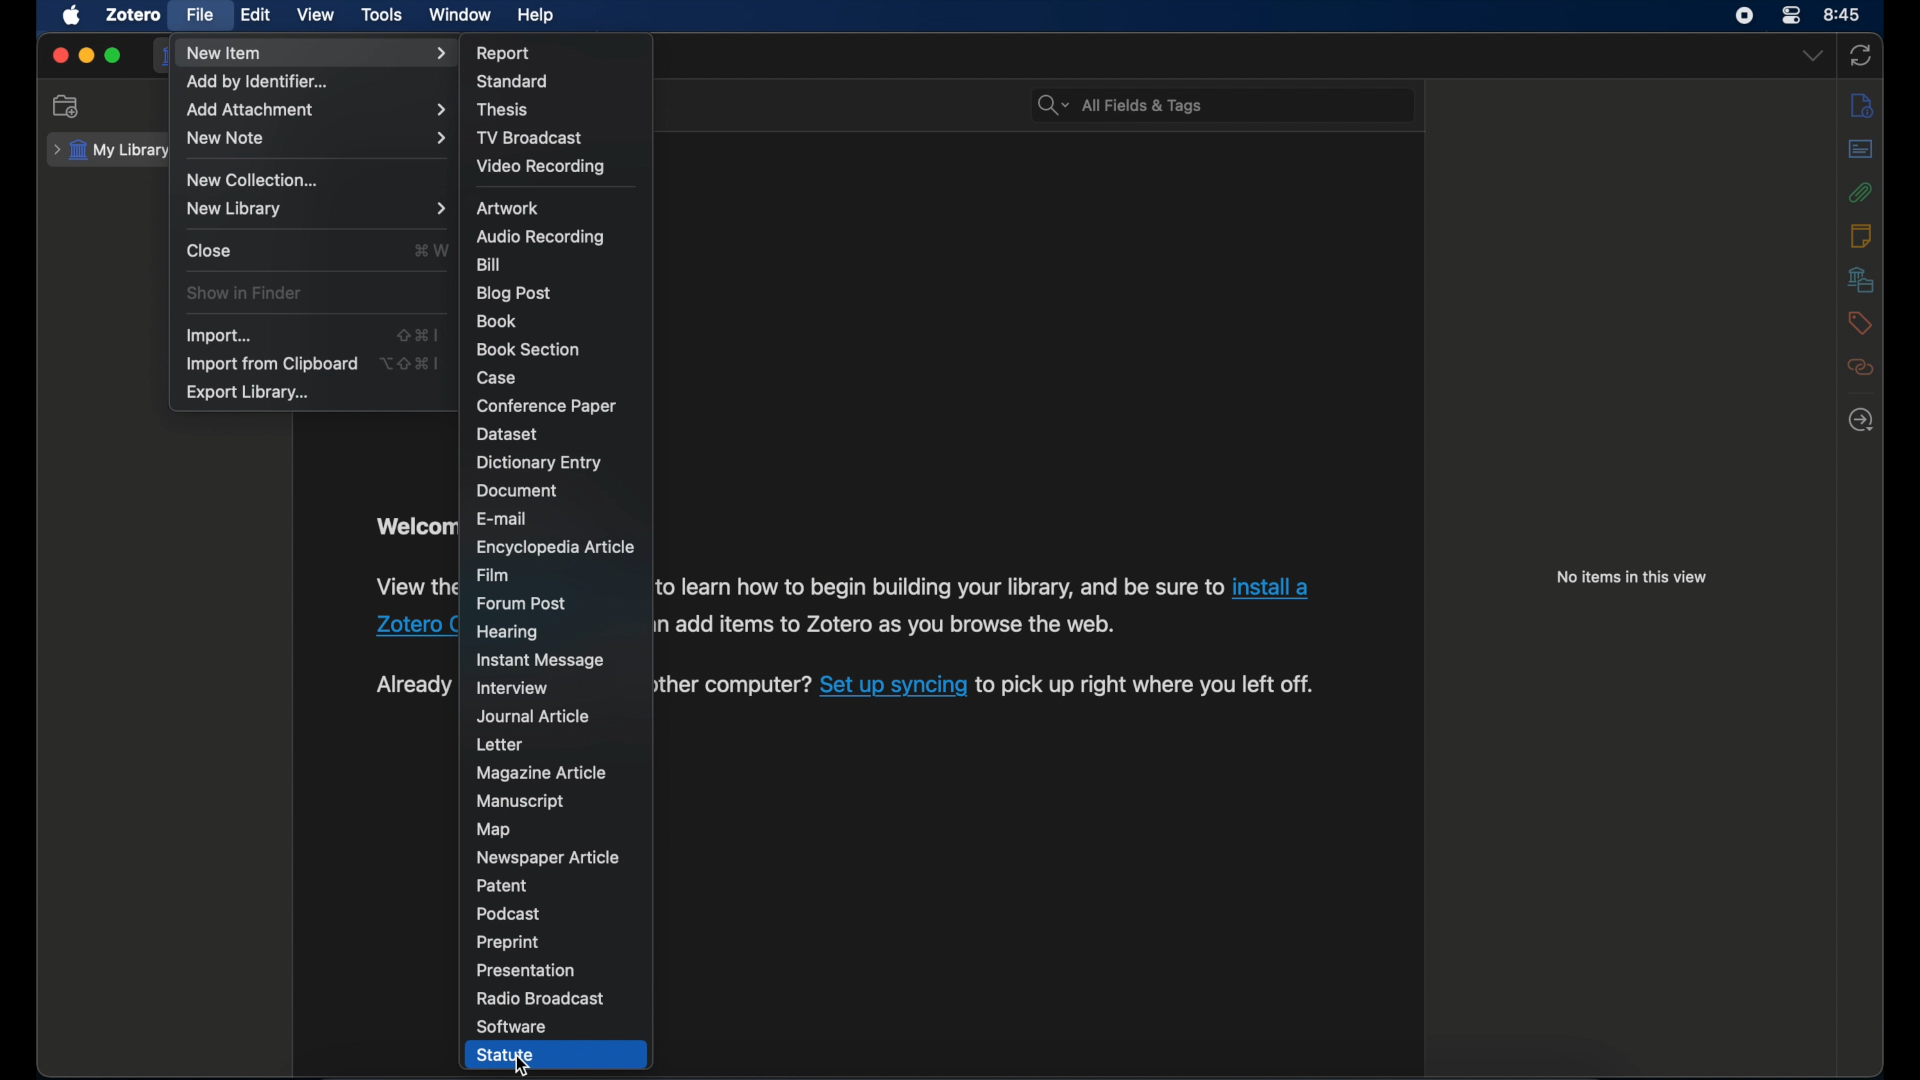 The height and width of the screenshot is (1080, 1920). What do you see at coordinates (509, 434) in the screenshot?
I see `dataset` at bounding box center [509, 434].